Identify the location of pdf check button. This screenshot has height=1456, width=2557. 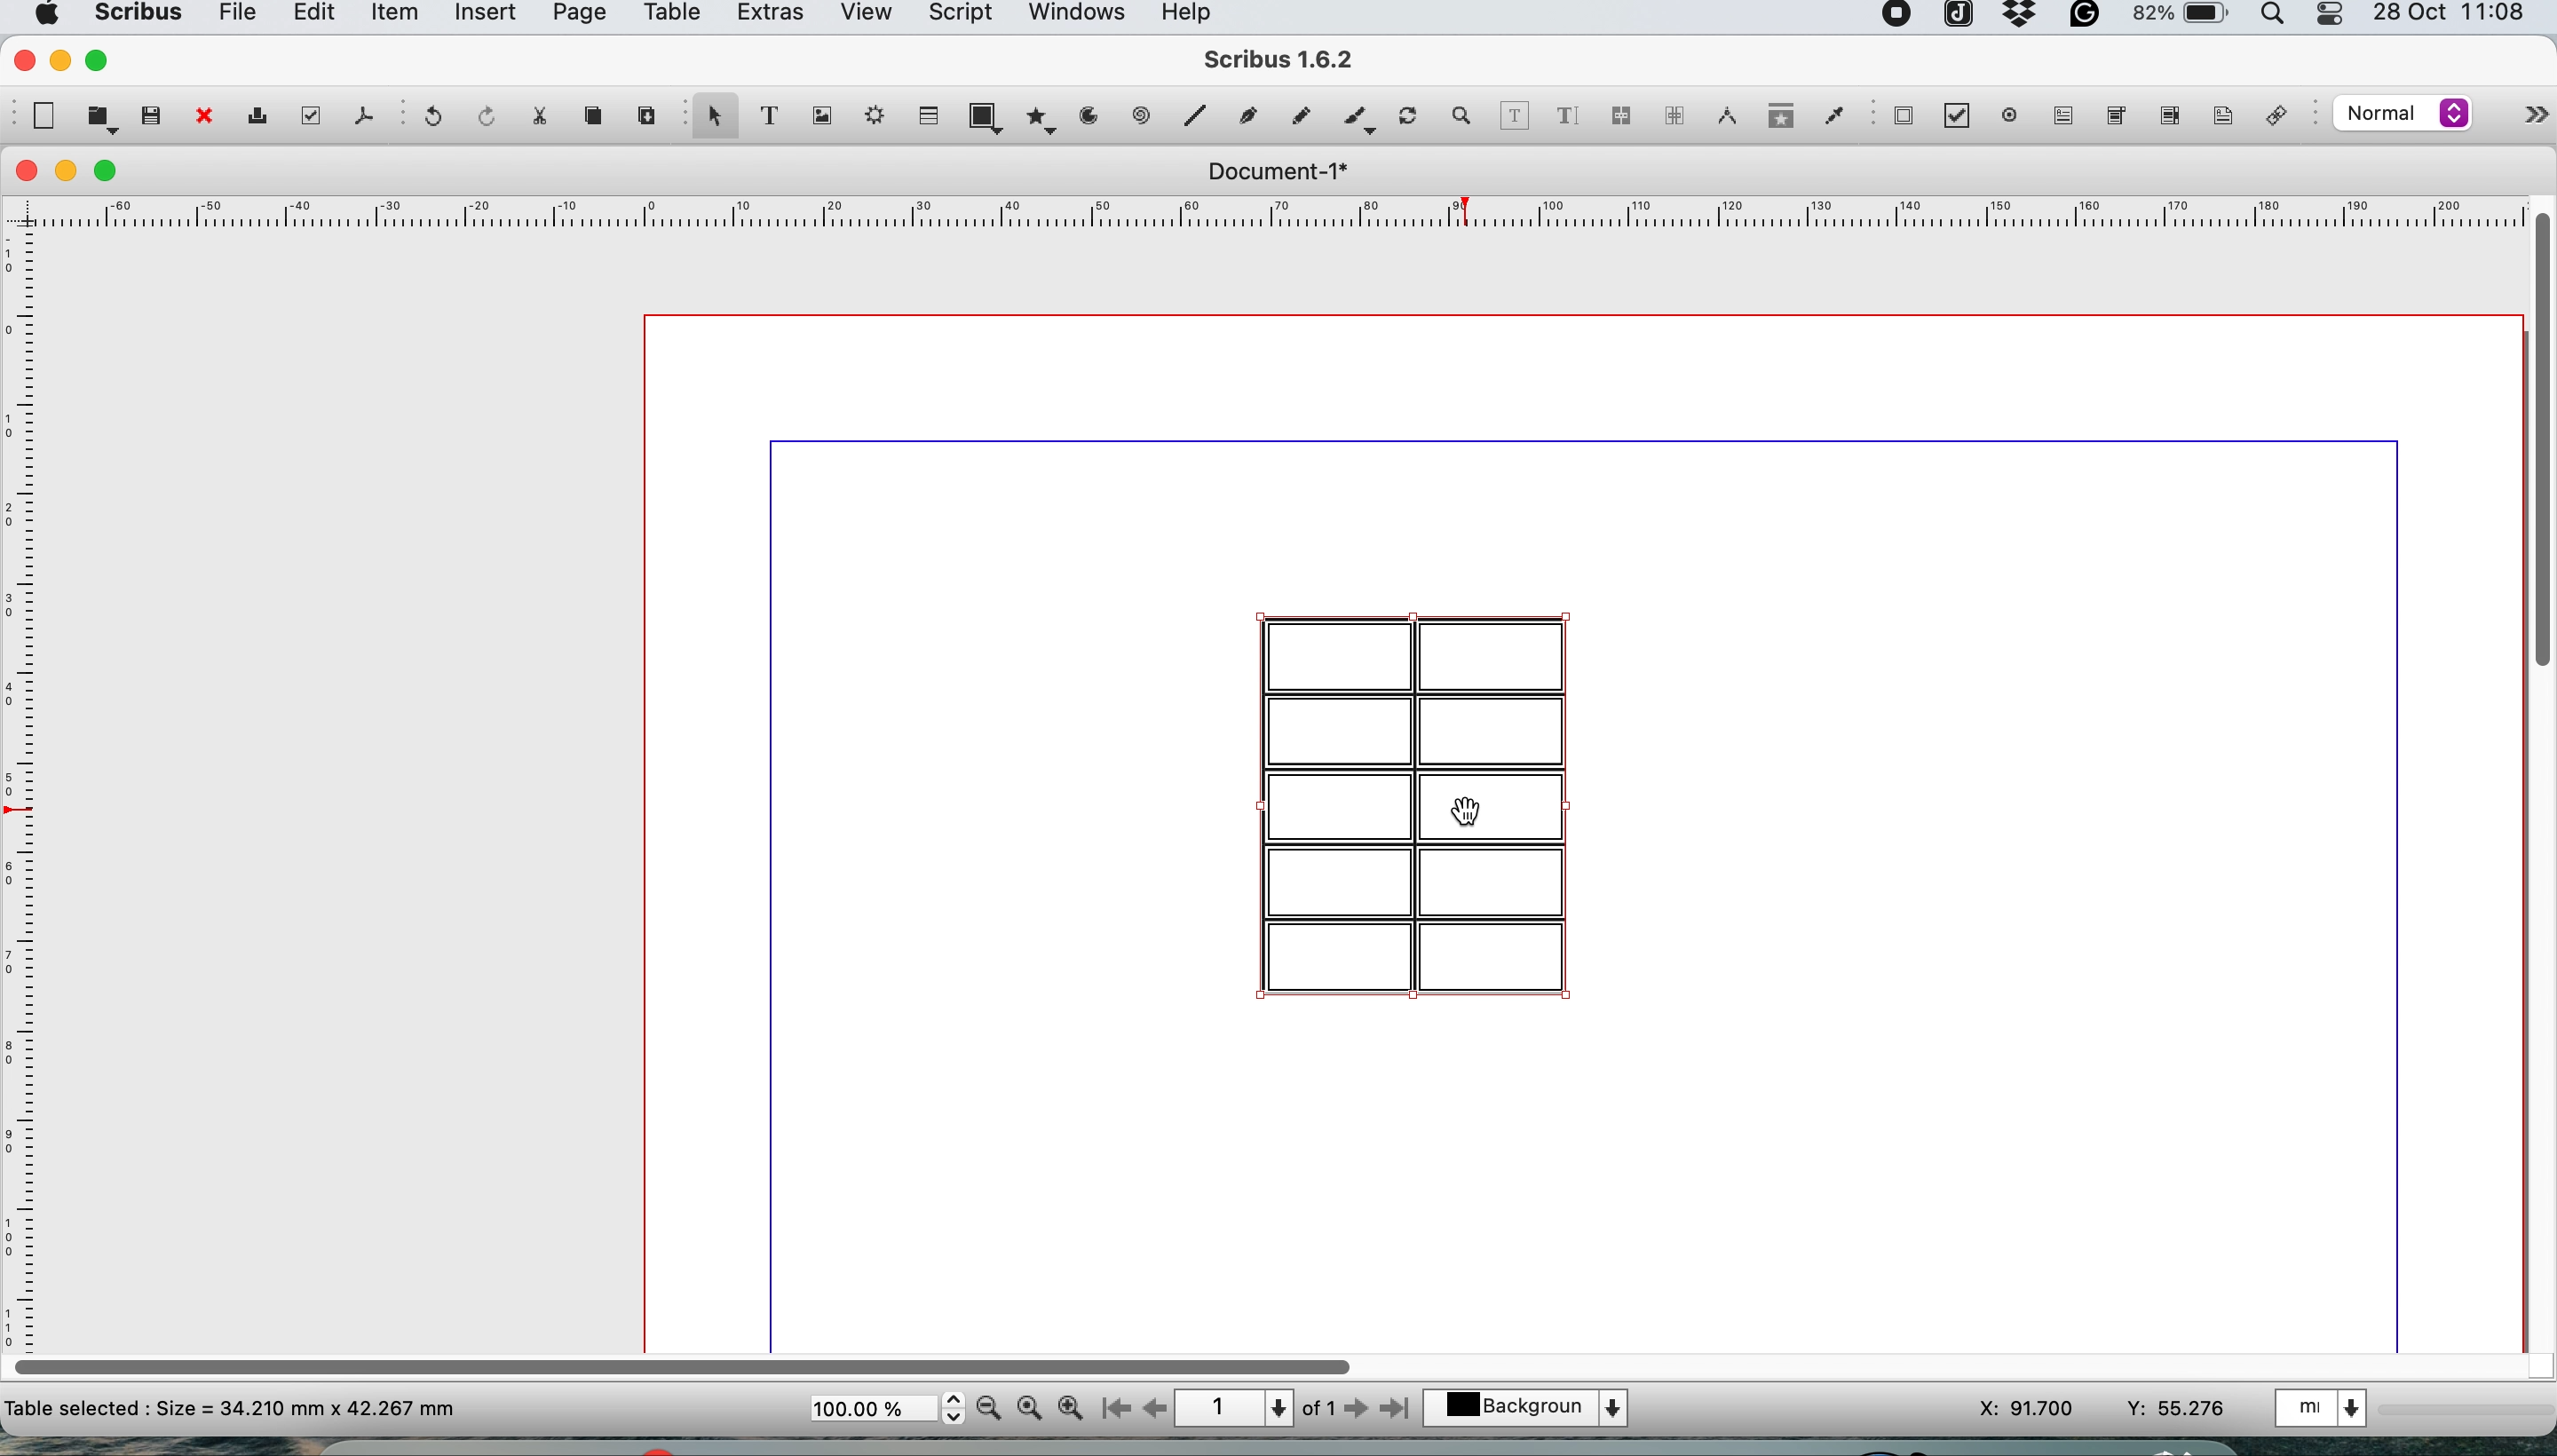
(1964, 118).